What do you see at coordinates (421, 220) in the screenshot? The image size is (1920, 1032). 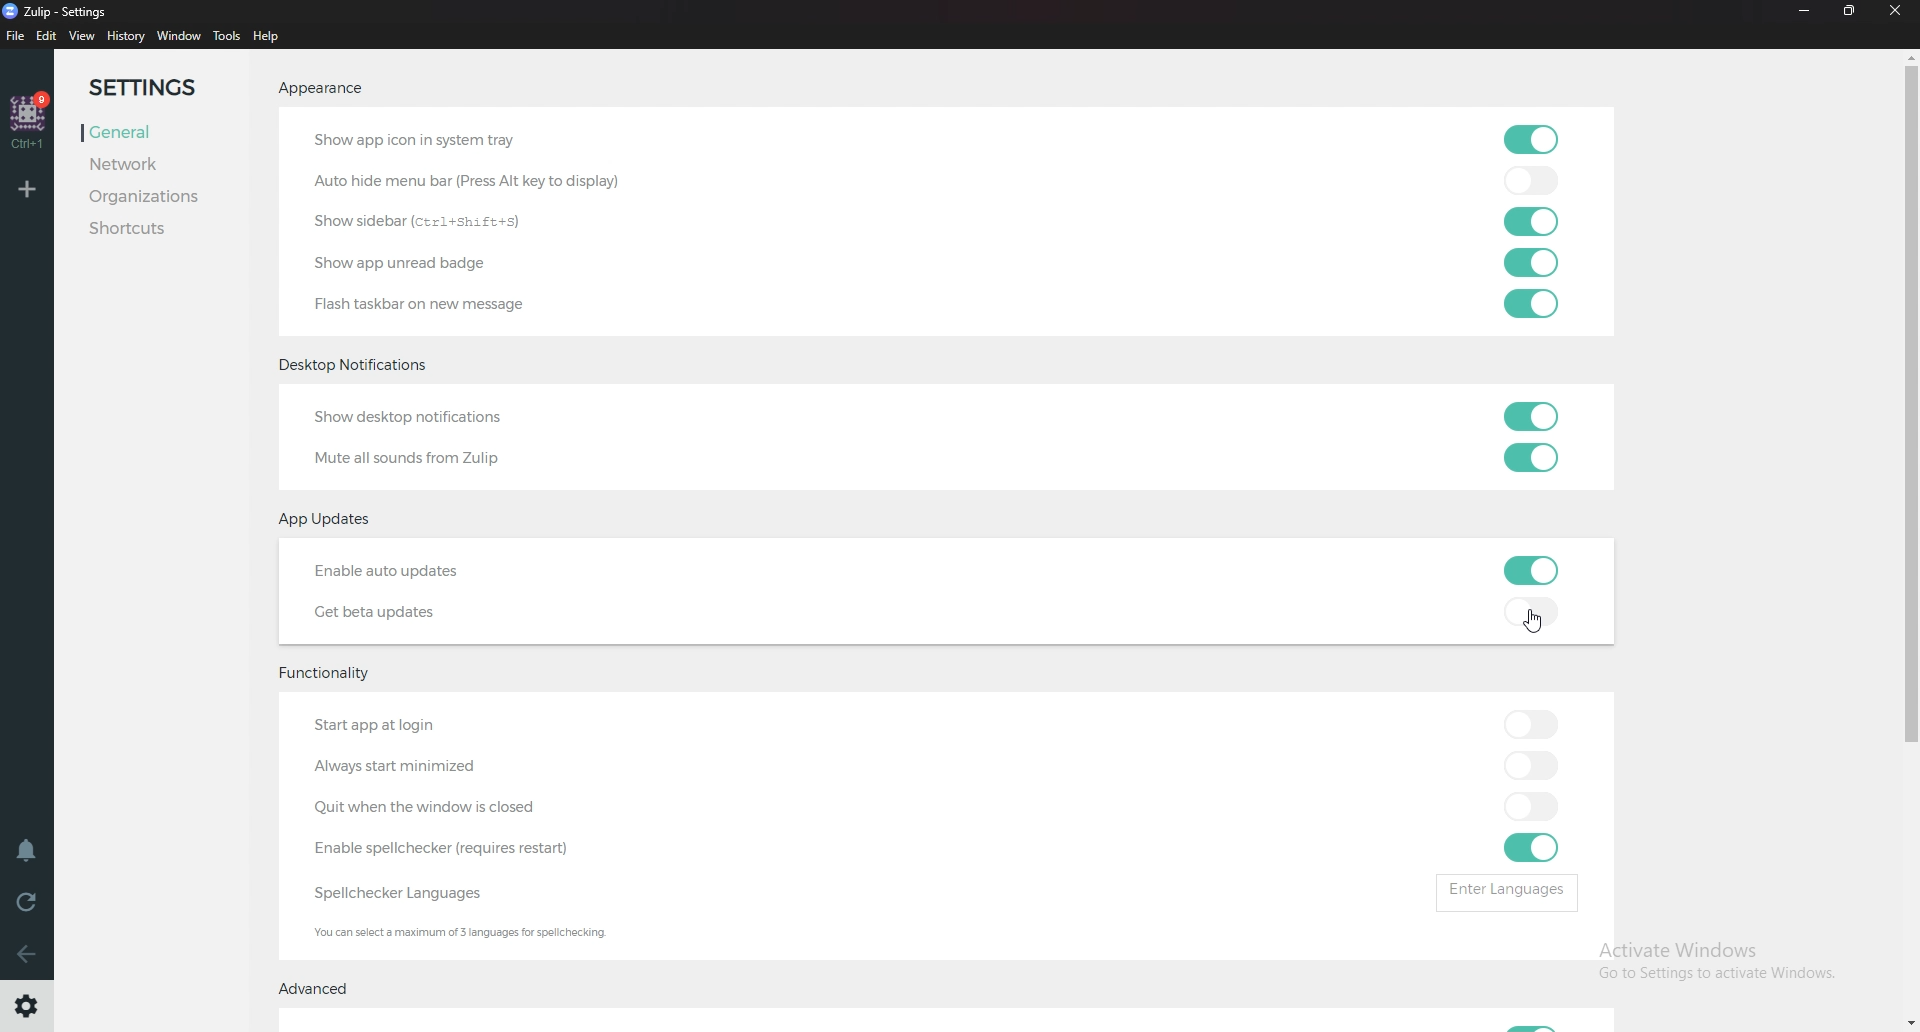 I see `show sidebar` at bounding box center [421, 220].